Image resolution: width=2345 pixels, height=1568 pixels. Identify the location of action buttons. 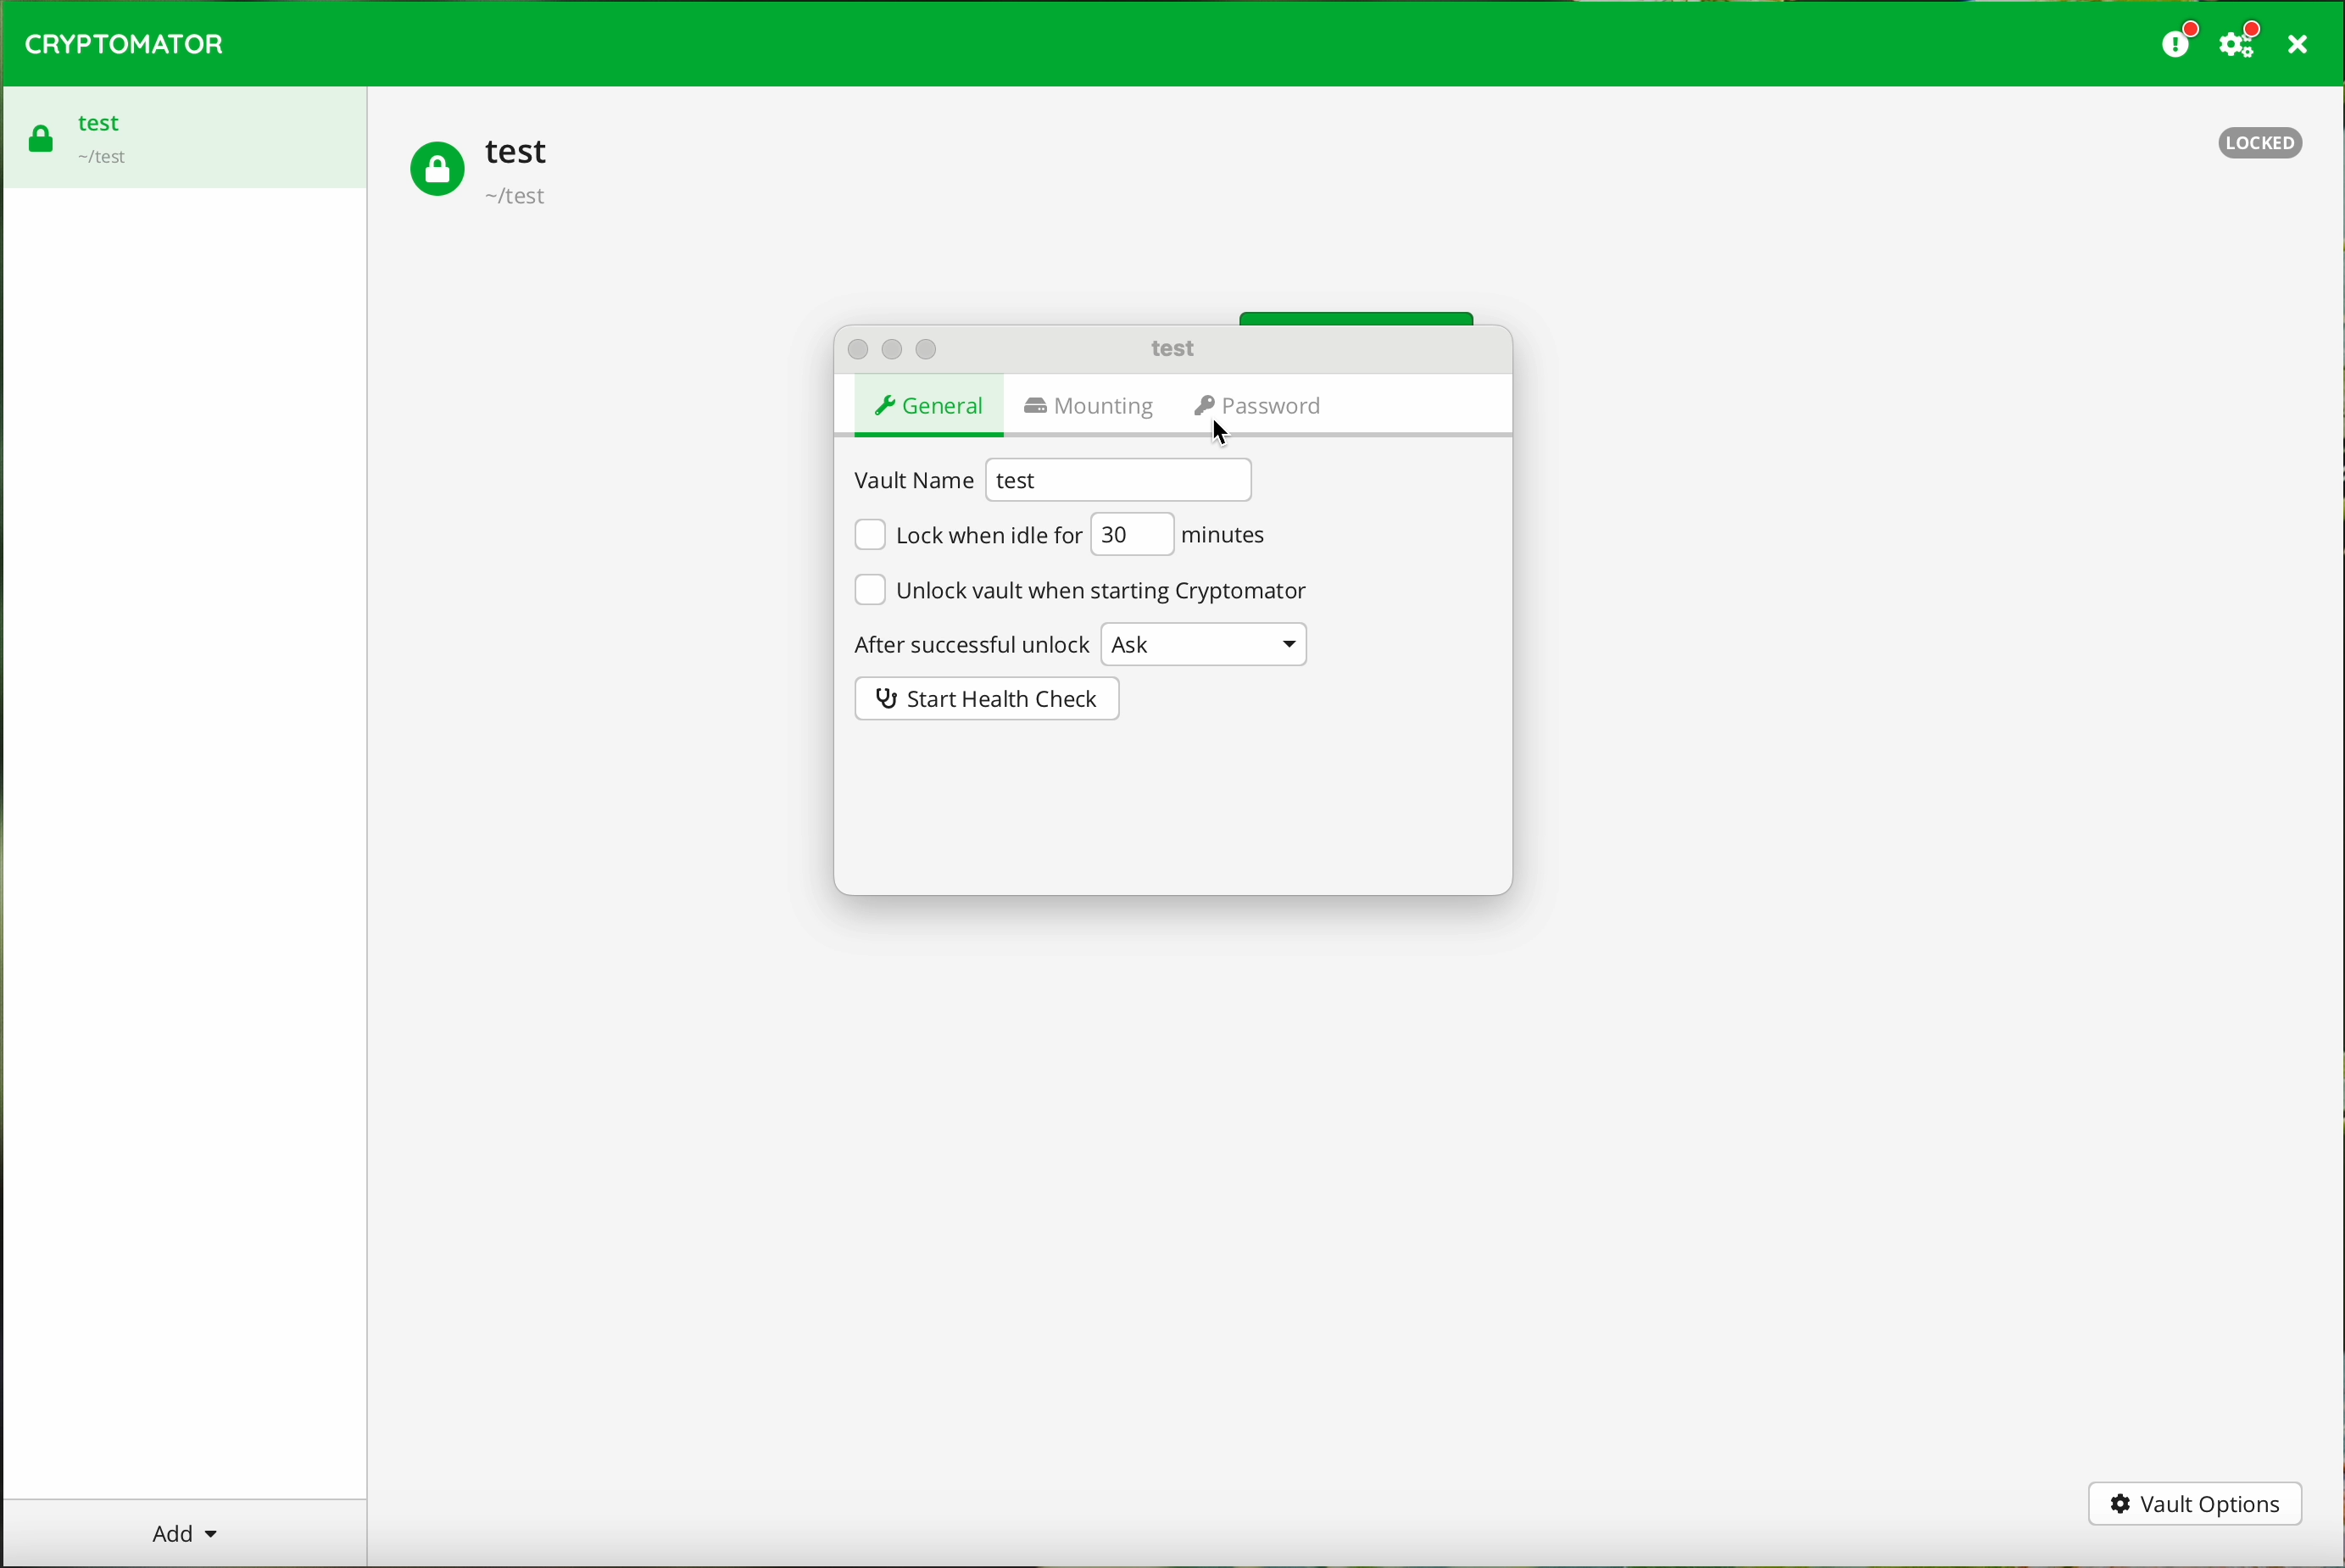
(891, 349).